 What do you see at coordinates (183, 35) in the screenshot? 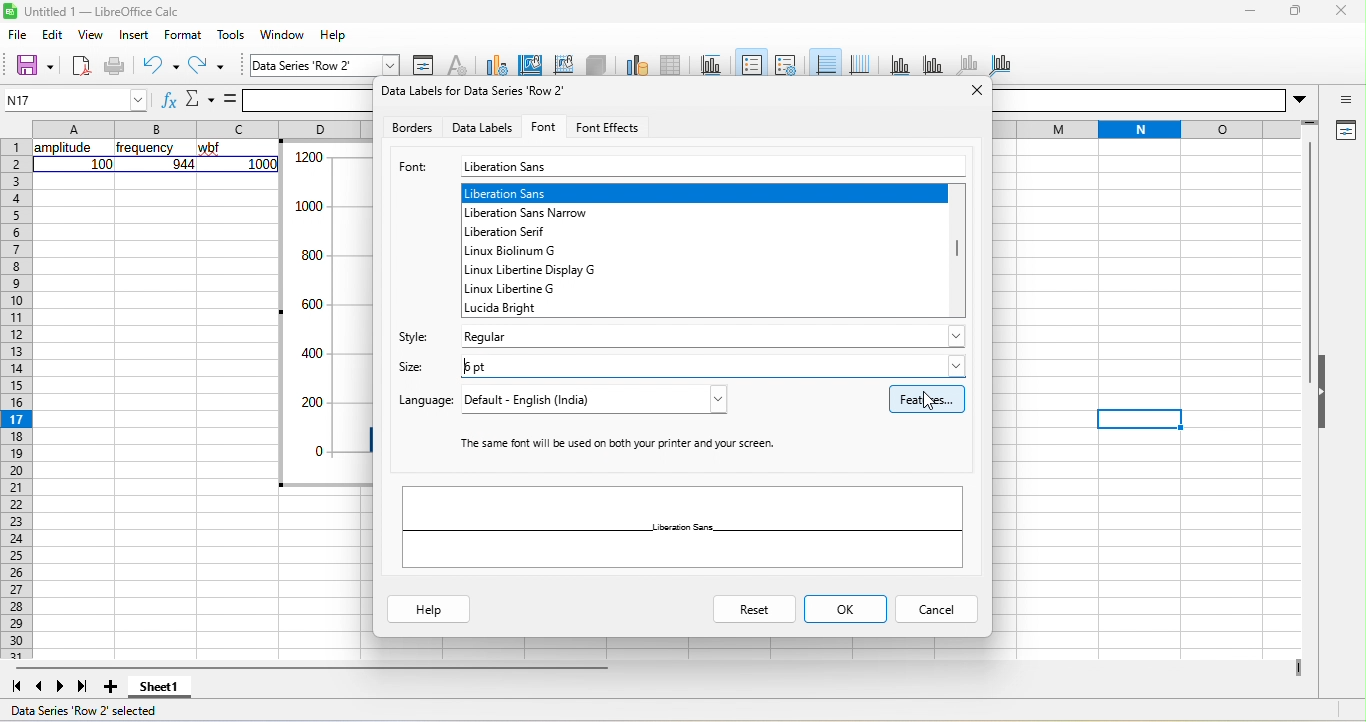
I see `format` at bounding box center [183, 35].